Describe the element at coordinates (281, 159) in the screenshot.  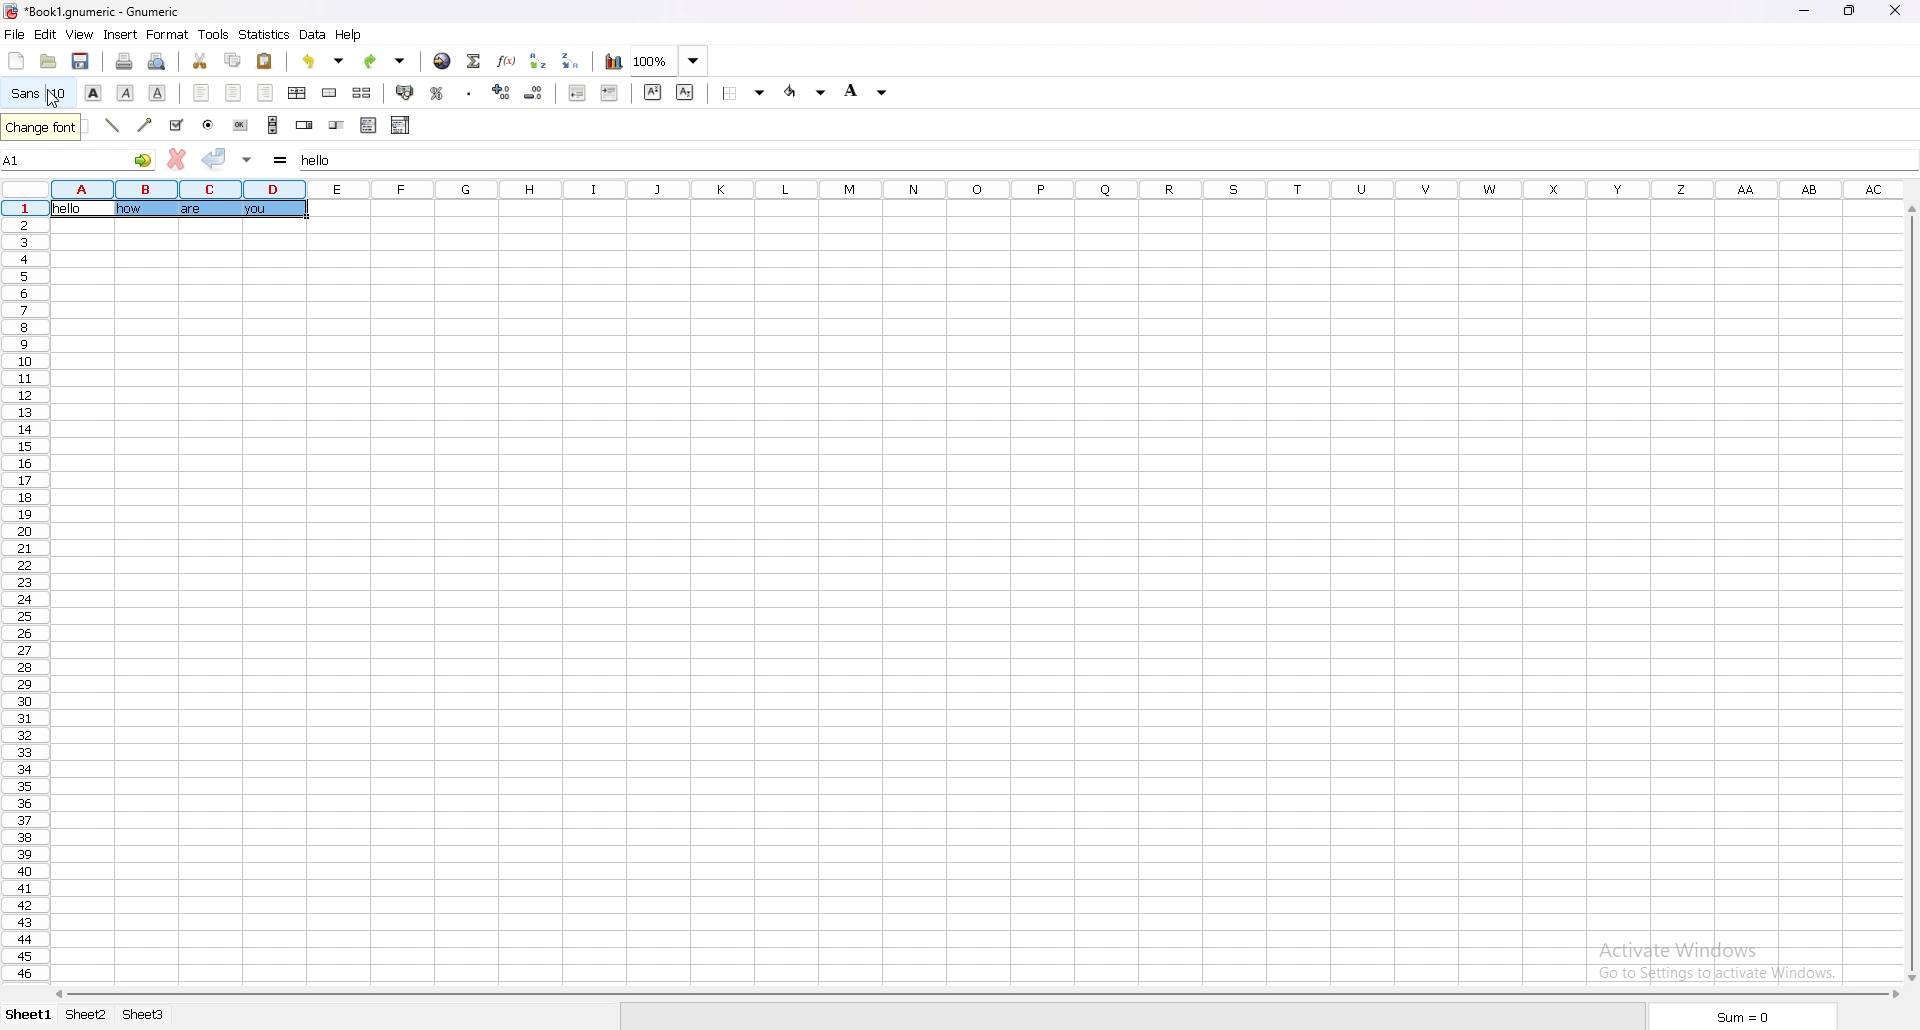
I see `formula` at that location.